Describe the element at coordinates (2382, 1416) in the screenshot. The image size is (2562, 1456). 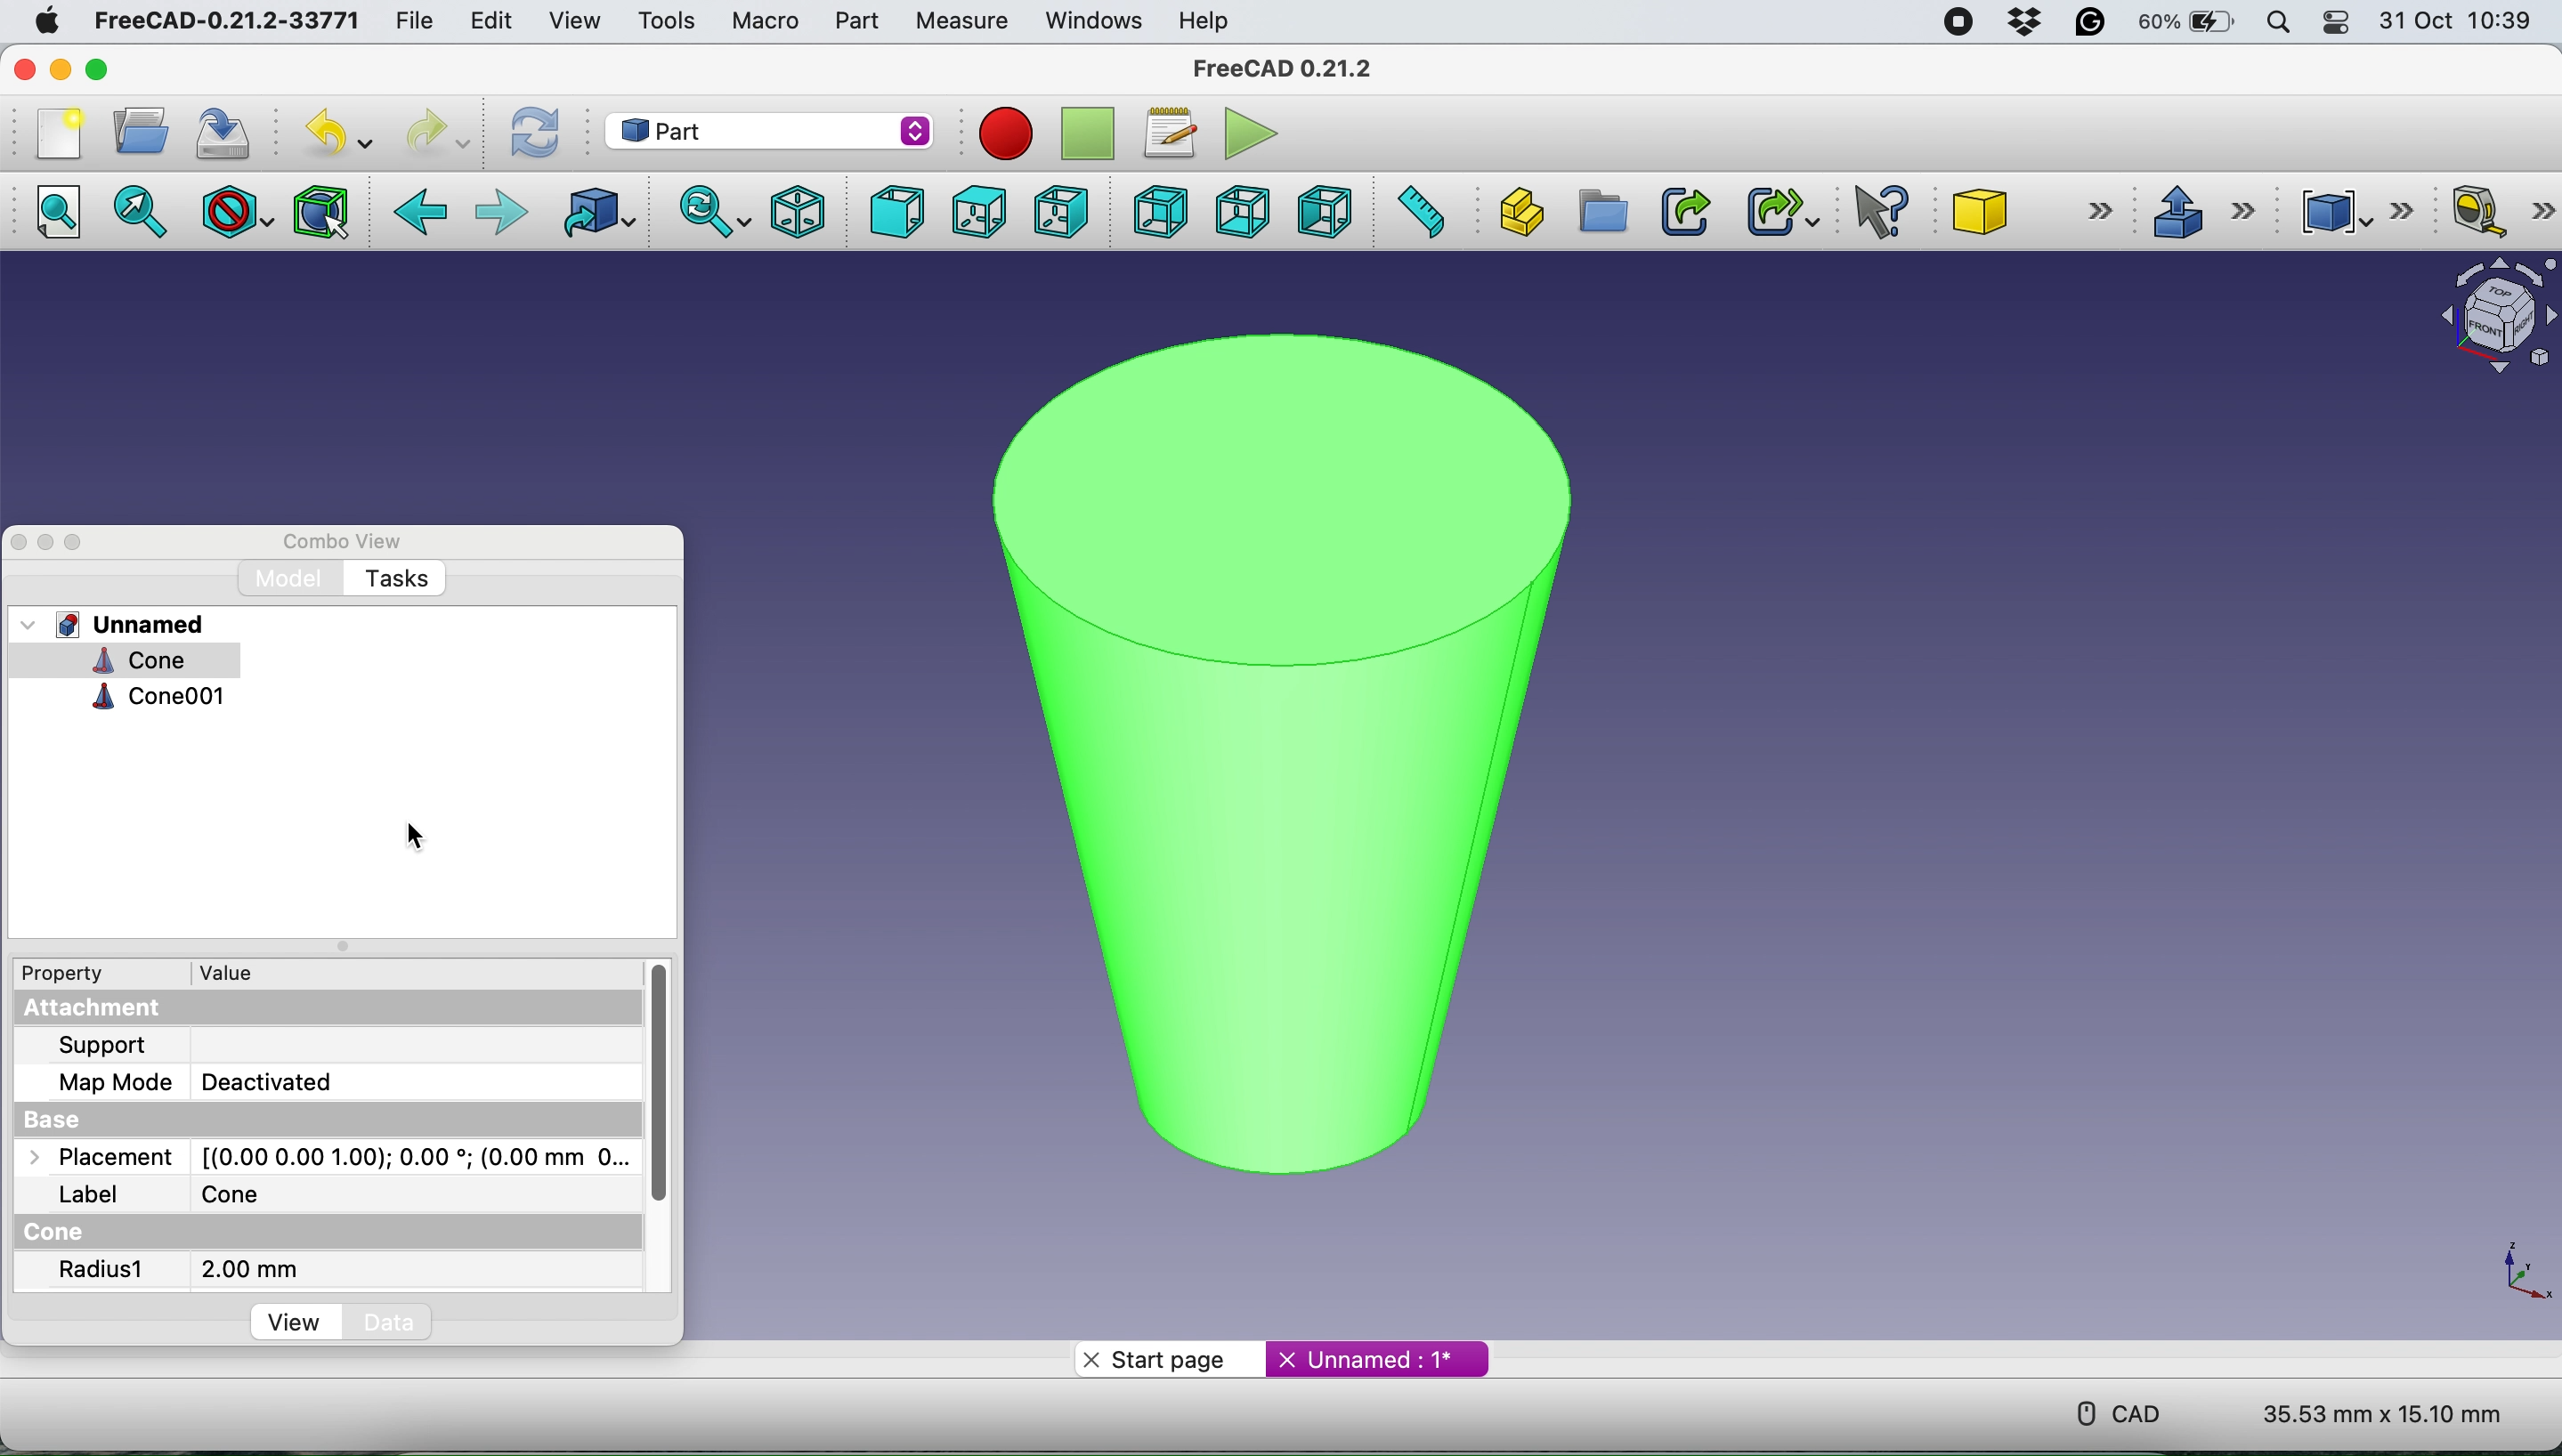
I see `35.53 mm x 15.10 mm` at that location.